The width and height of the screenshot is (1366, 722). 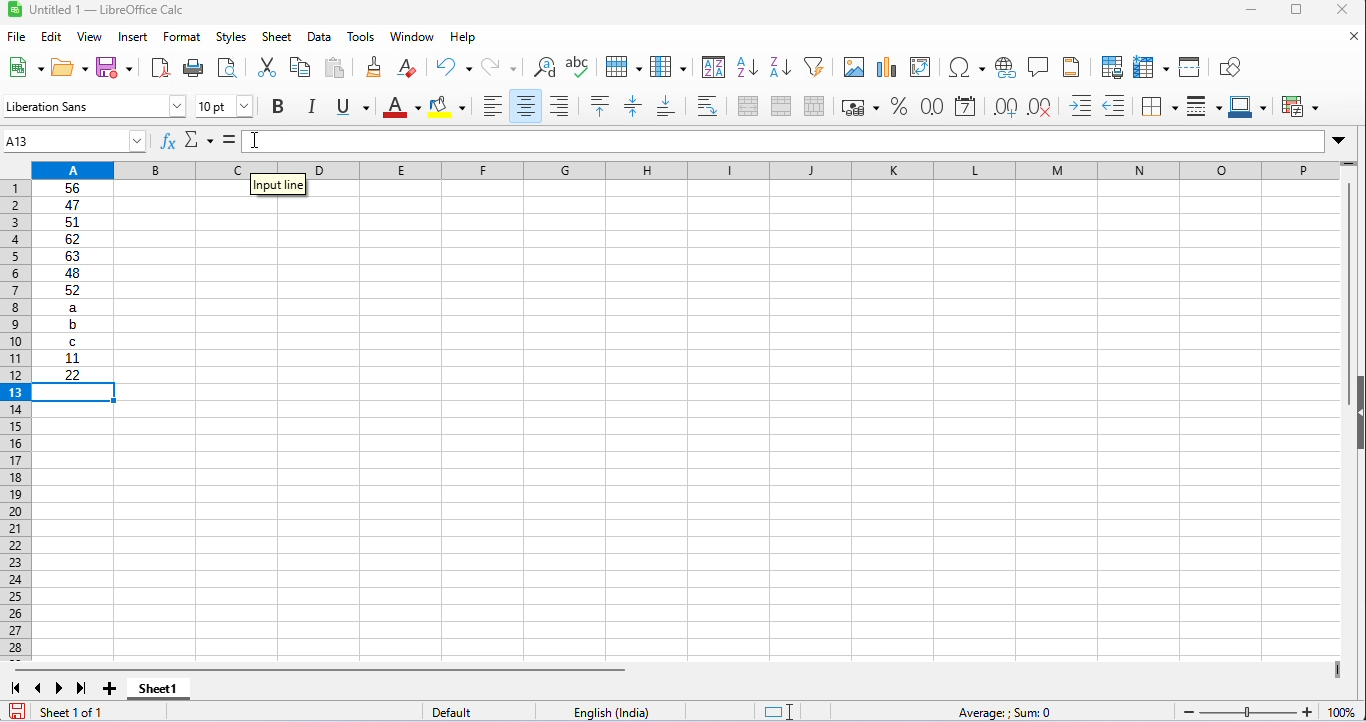 What do you see at coordinates (560, 105) in the screenshot?
I see `align right` at bounding box center [560, 105].